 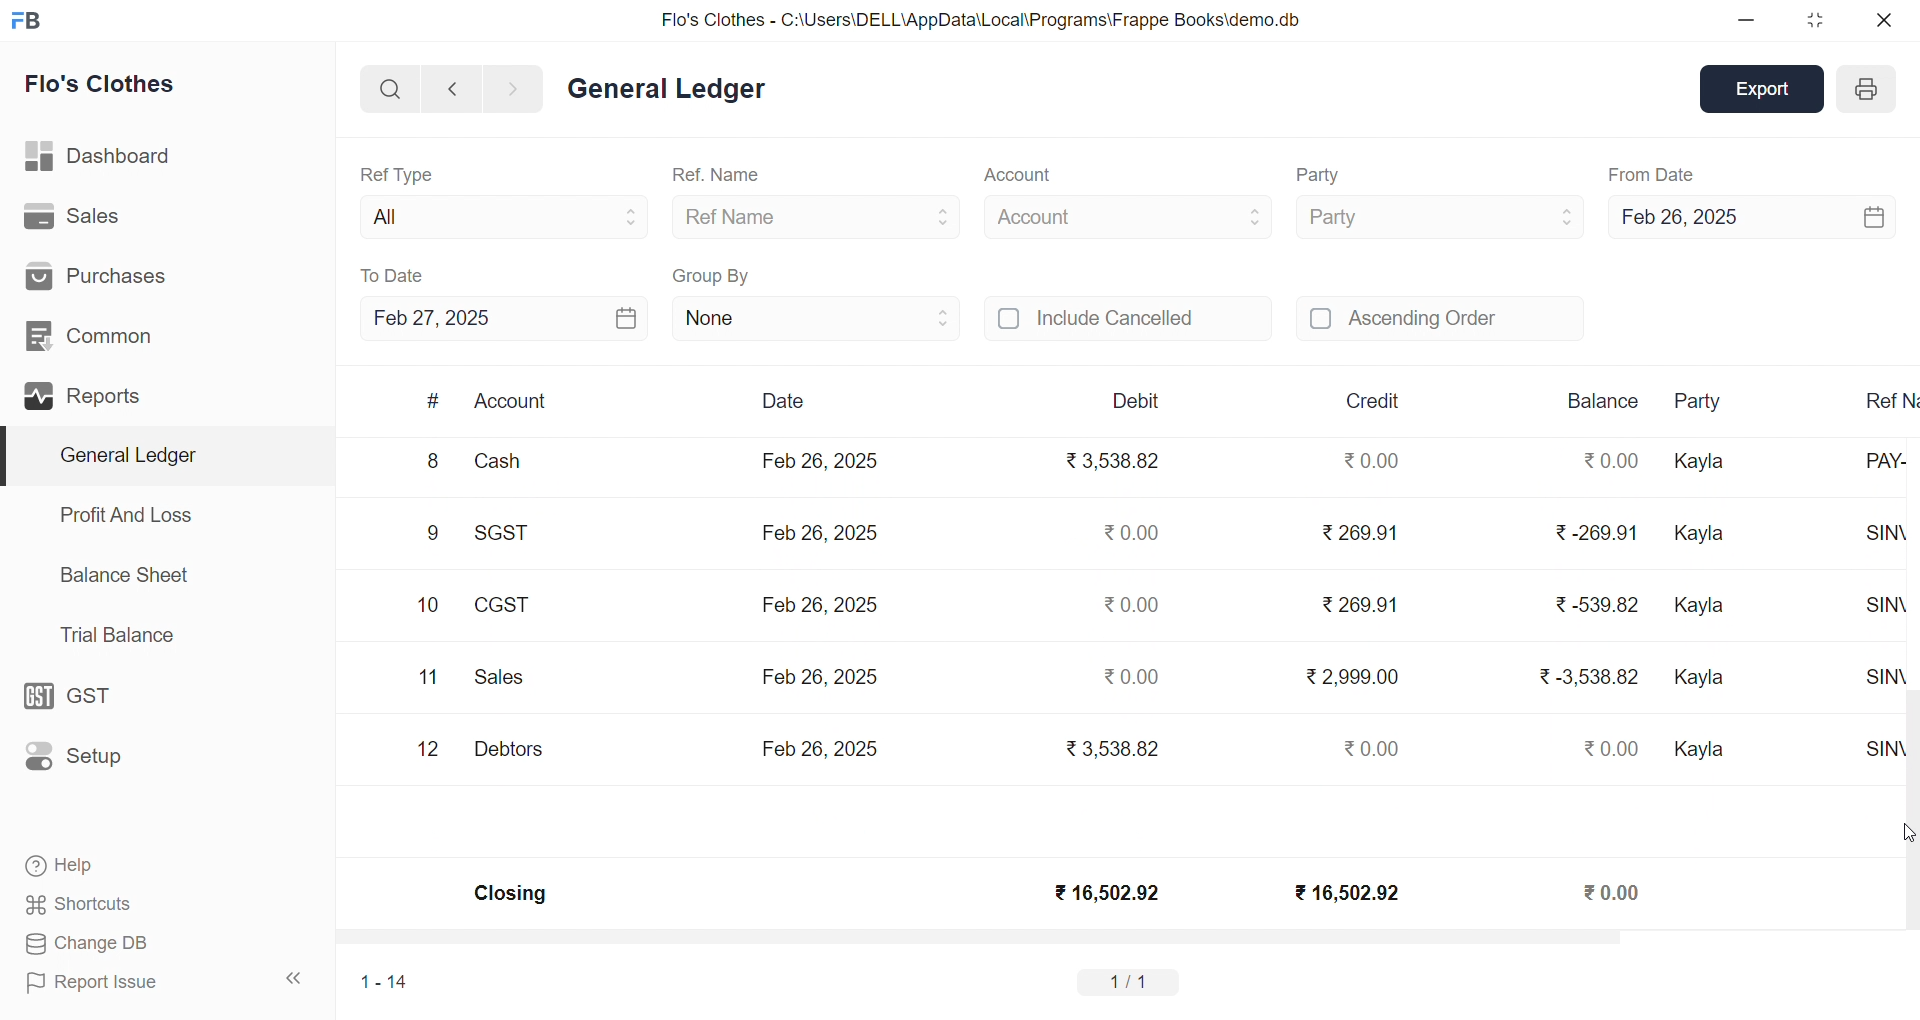 I want to click on SINV-, so click(x=1883, y=613).